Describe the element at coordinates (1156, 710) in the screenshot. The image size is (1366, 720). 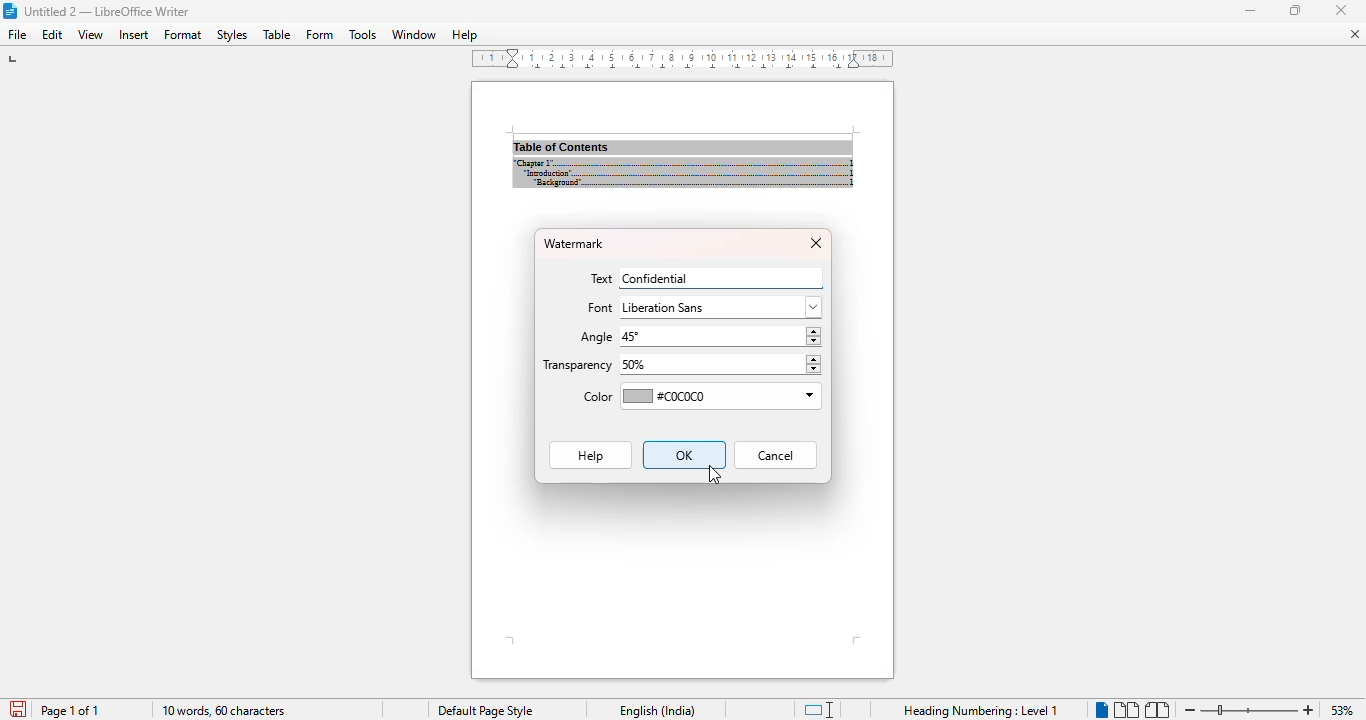
I see `book view` at that location.